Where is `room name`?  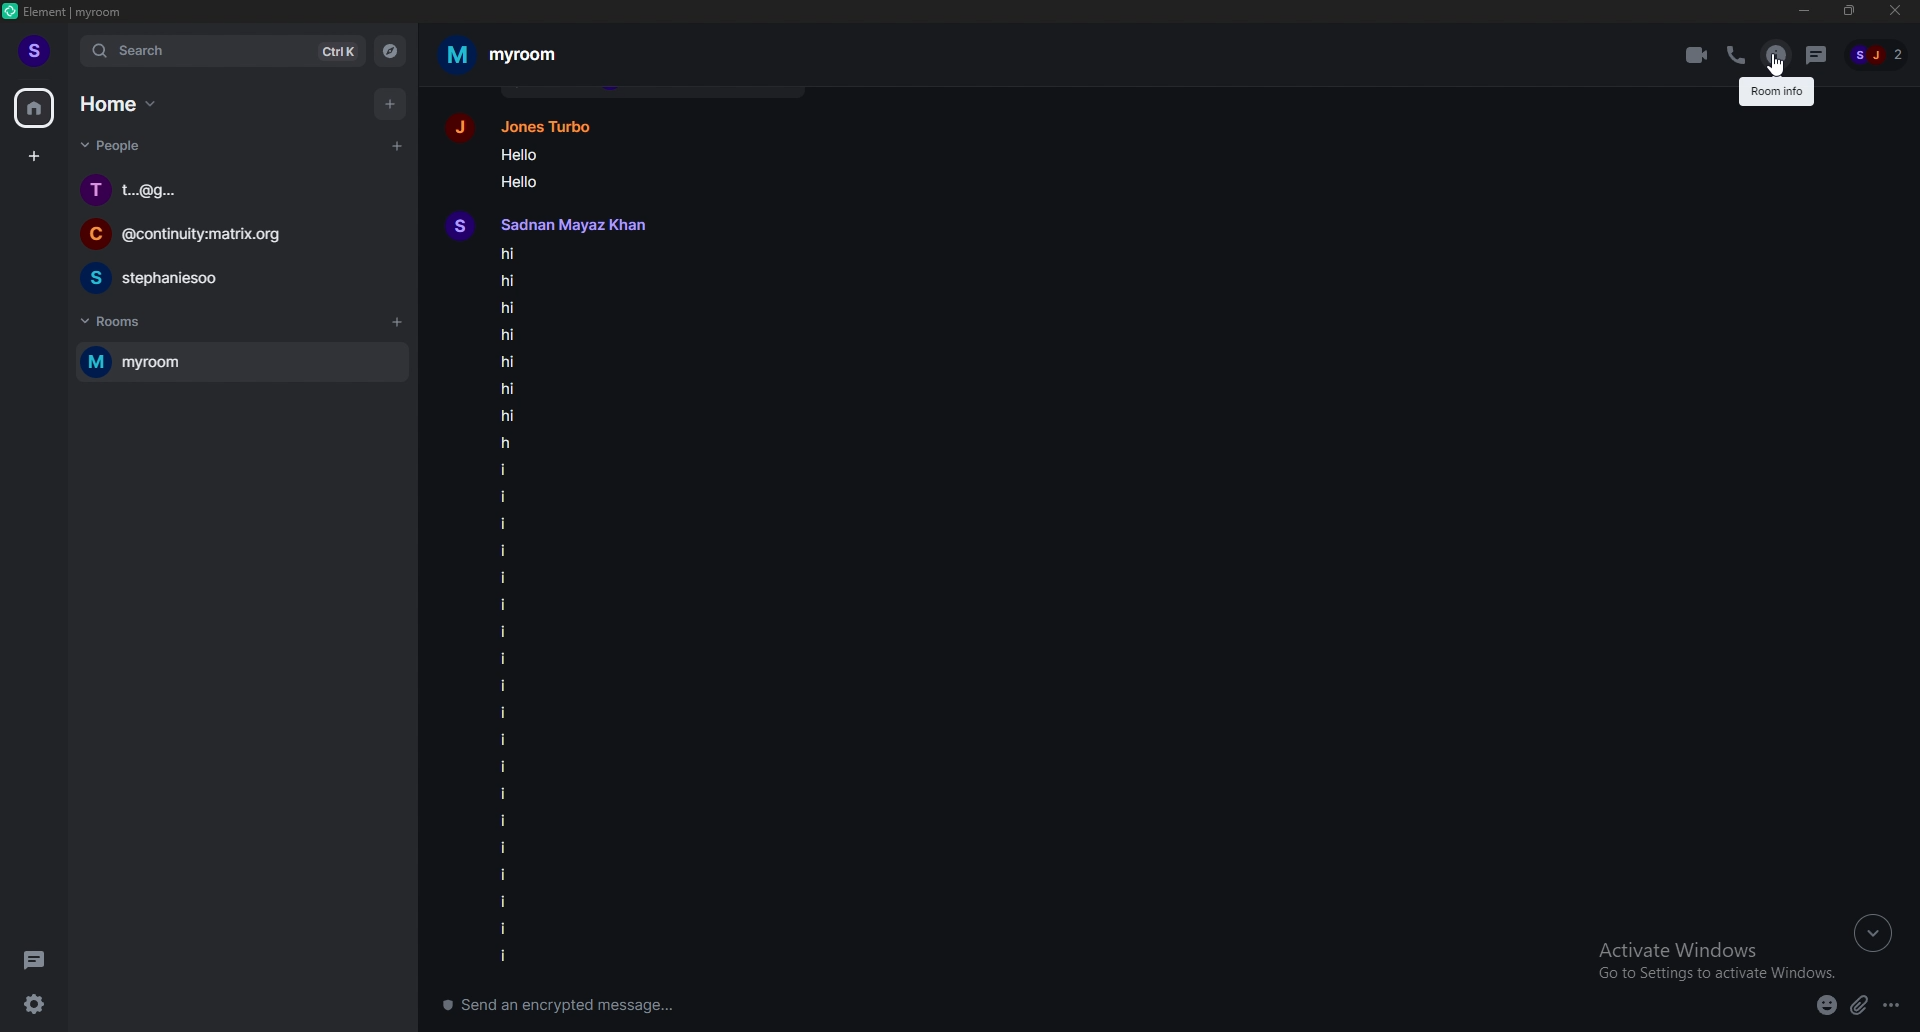
room name is located at coordinates (505, 54).